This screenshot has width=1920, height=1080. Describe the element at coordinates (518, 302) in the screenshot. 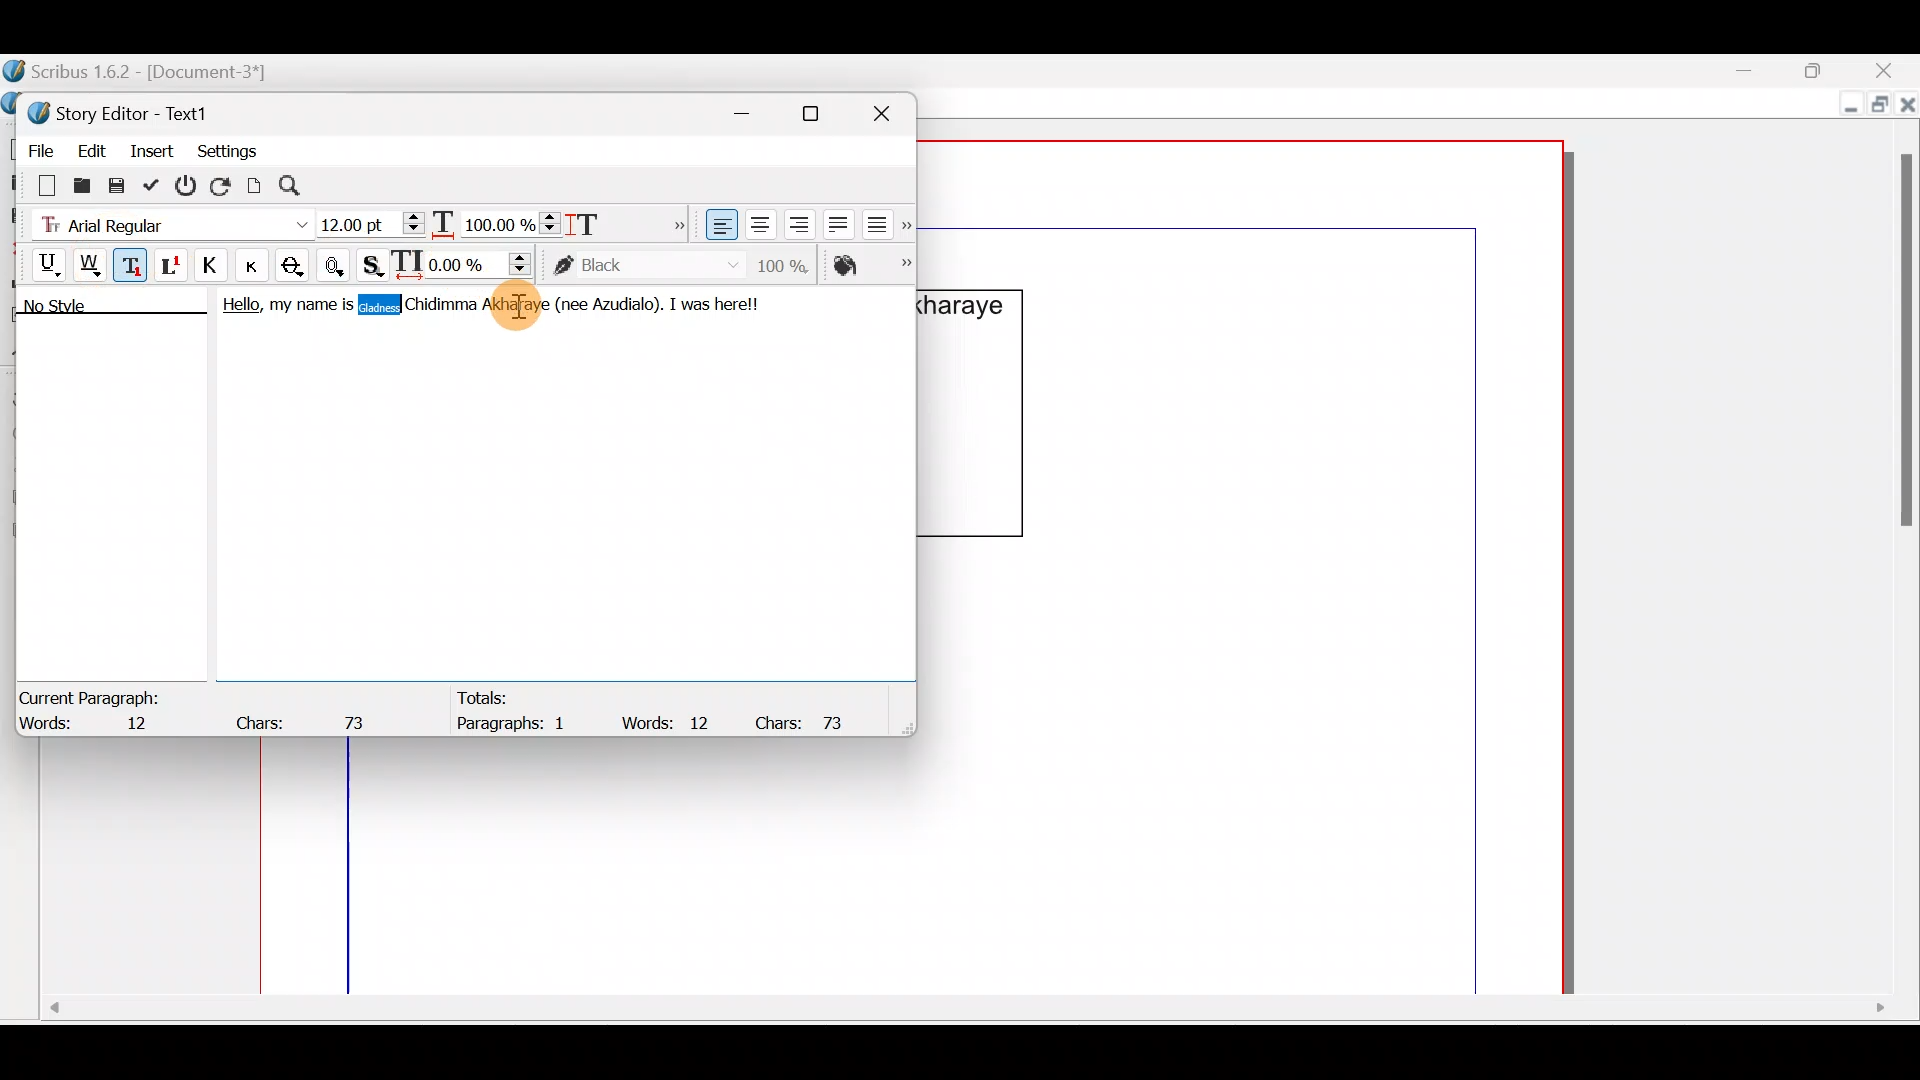

I see `Akharaye` at that location.